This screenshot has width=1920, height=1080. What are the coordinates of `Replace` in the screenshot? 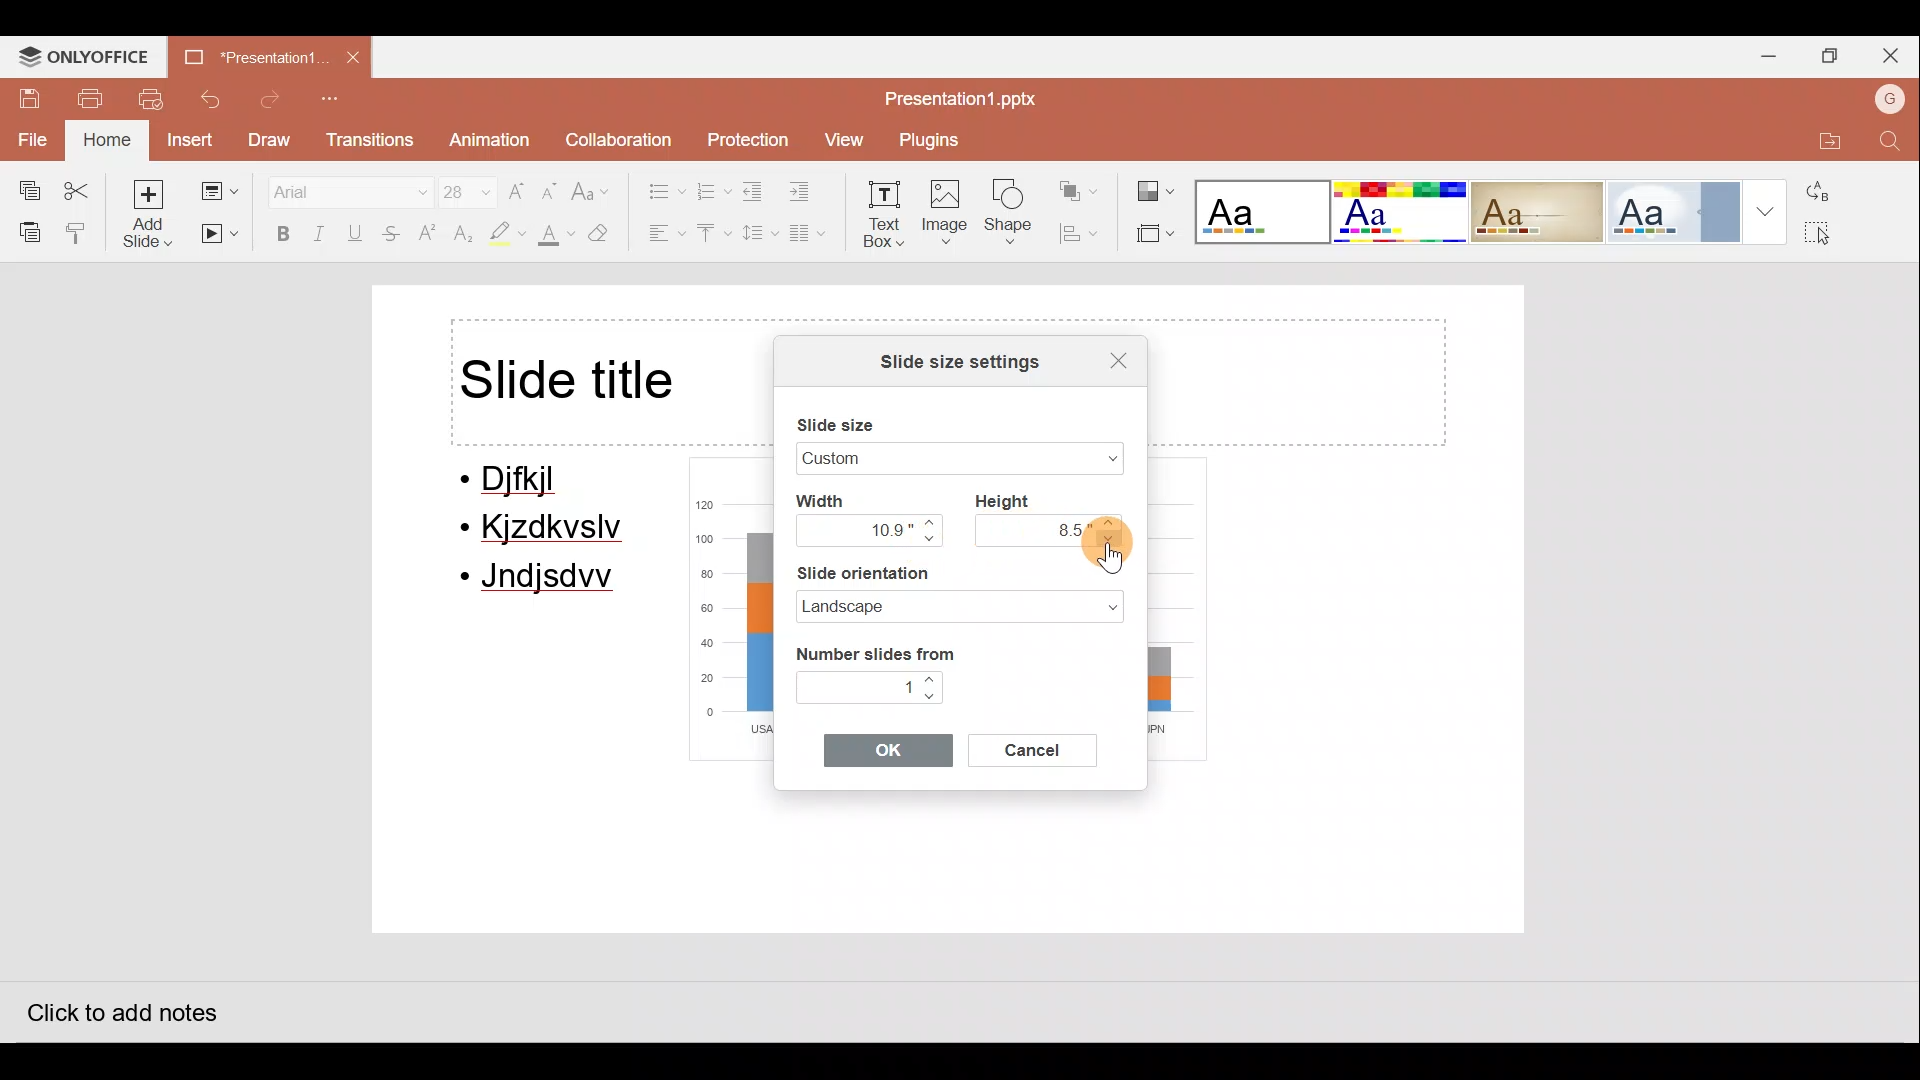 It's located at (1828, 189).